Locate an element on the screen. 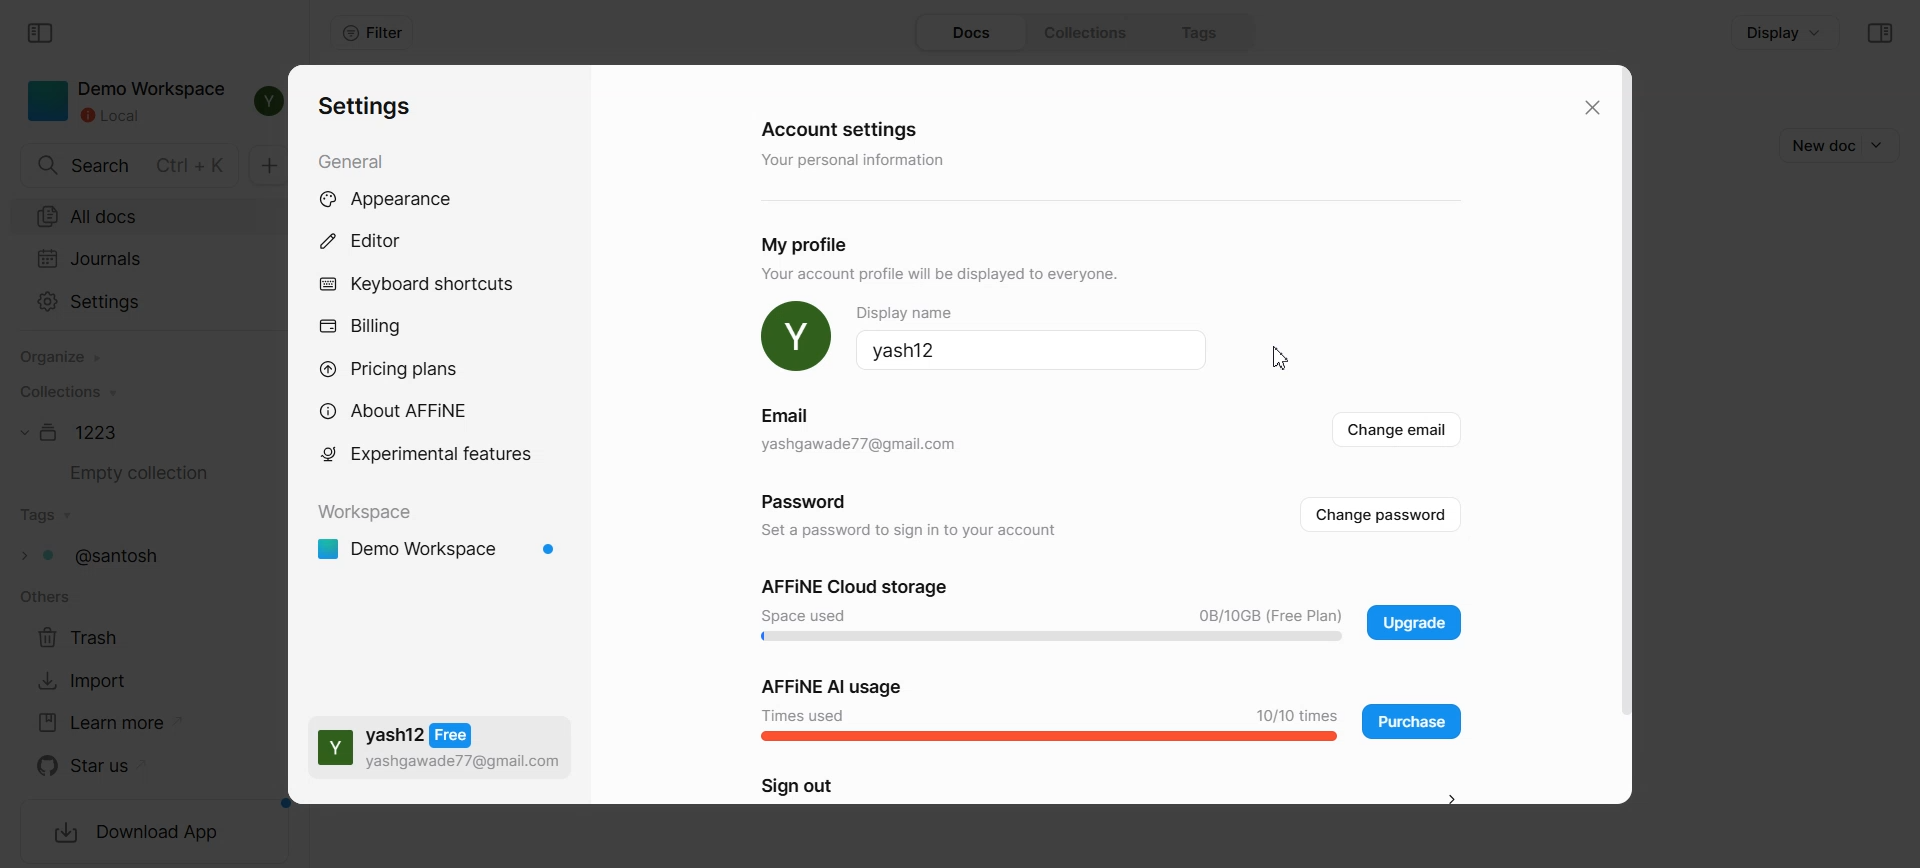 This screenshot has width=1920, height=868. Change email is located at coordinates (1406, 431).